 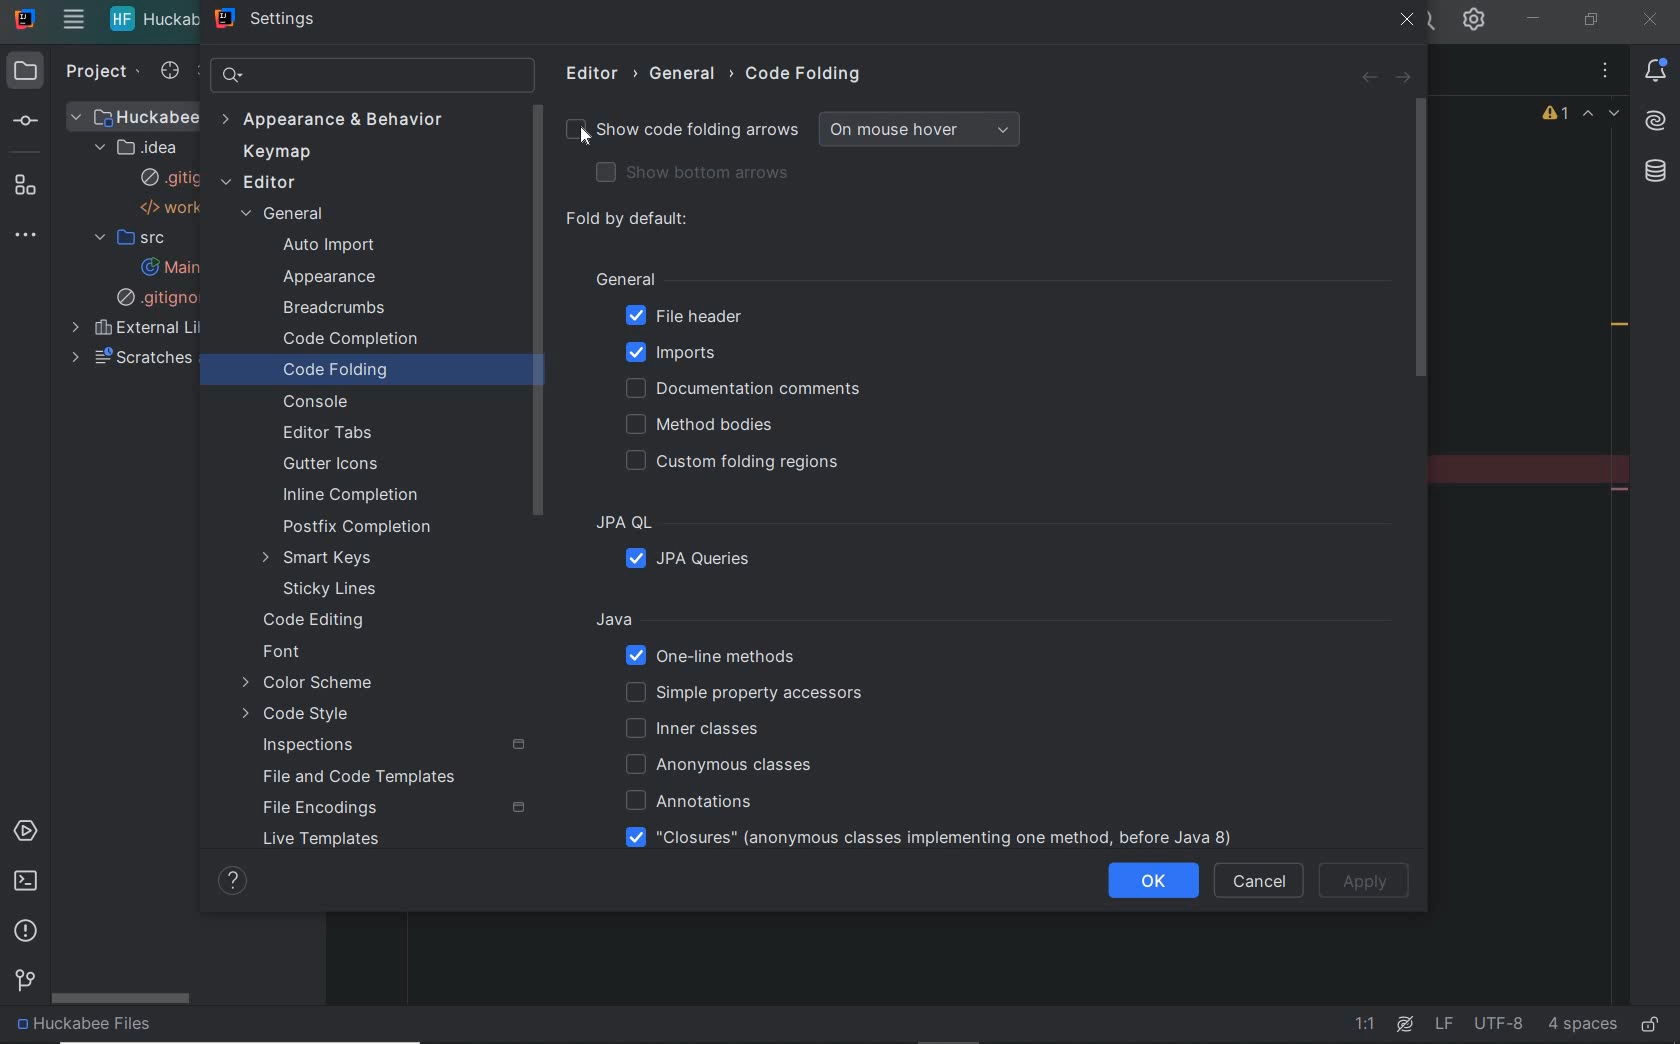 I want to click on indent, so click(x=1582, y=1024).